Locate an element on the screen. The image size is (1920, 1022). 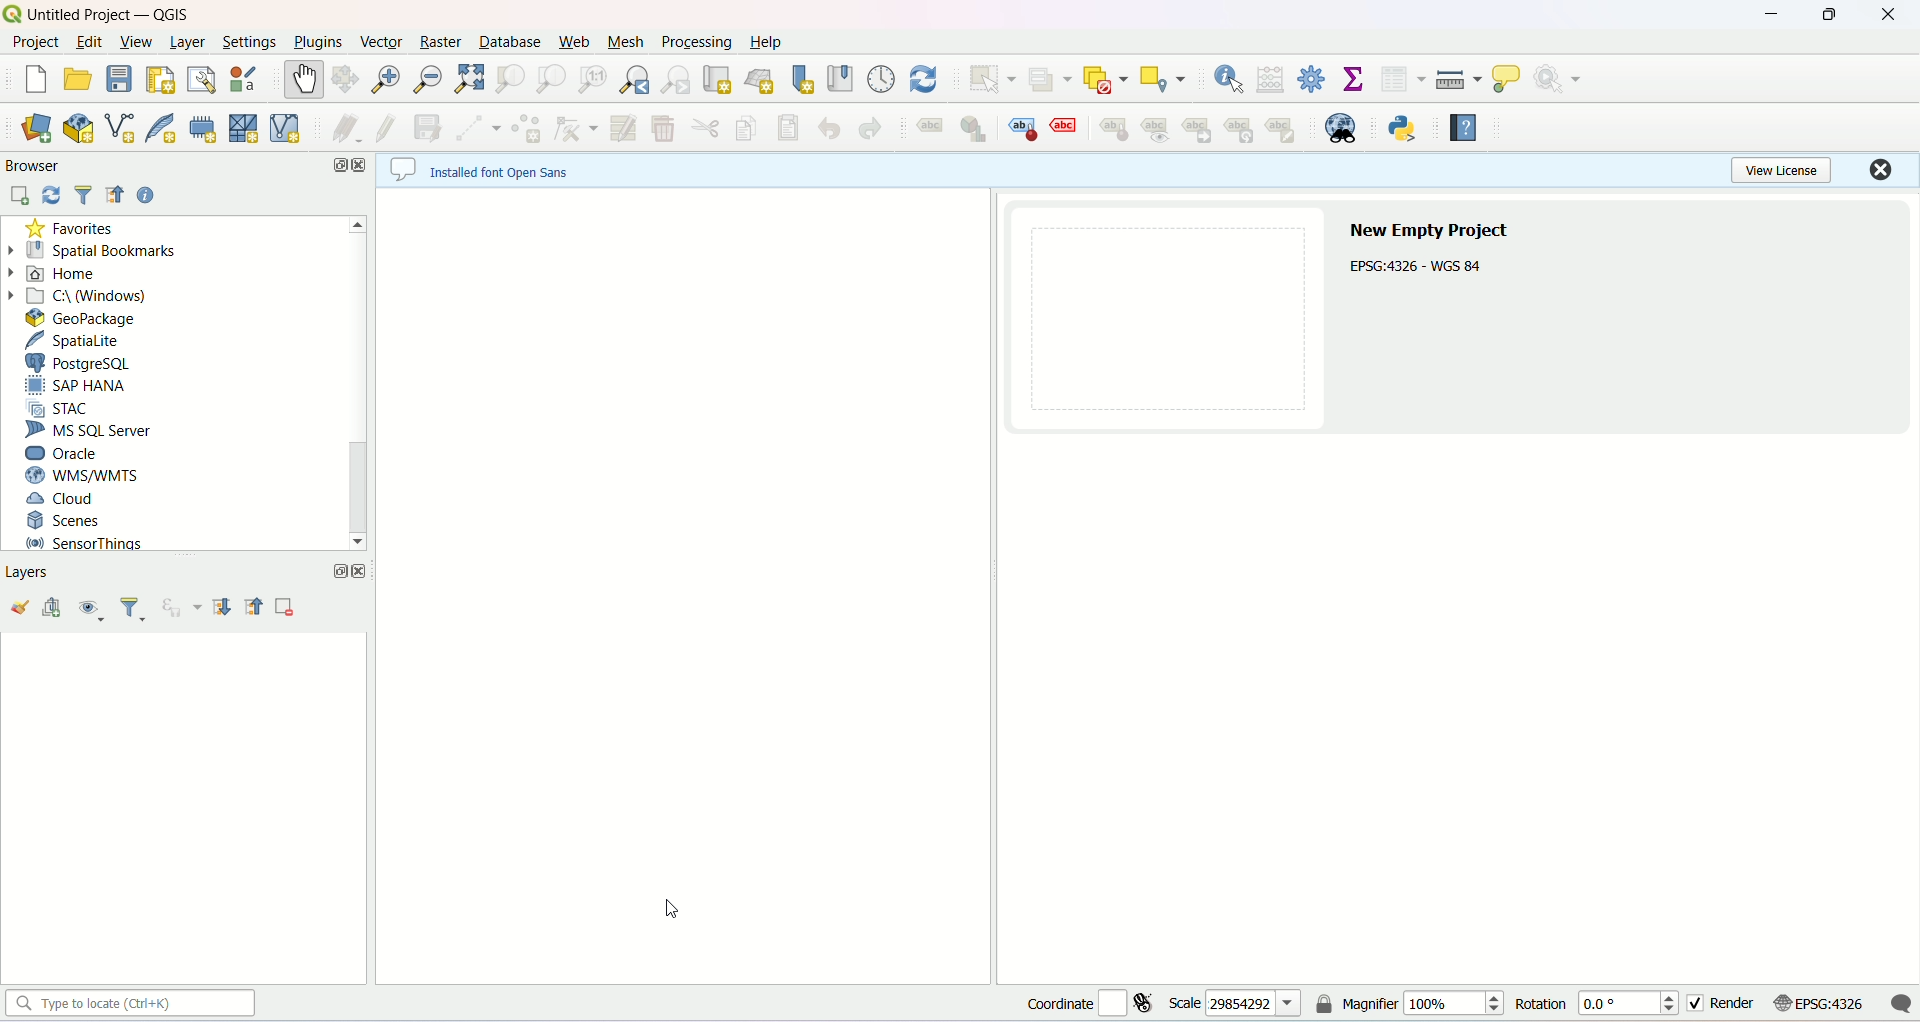
~~ Installed font Open Sans is located at coordinates (490, 169).